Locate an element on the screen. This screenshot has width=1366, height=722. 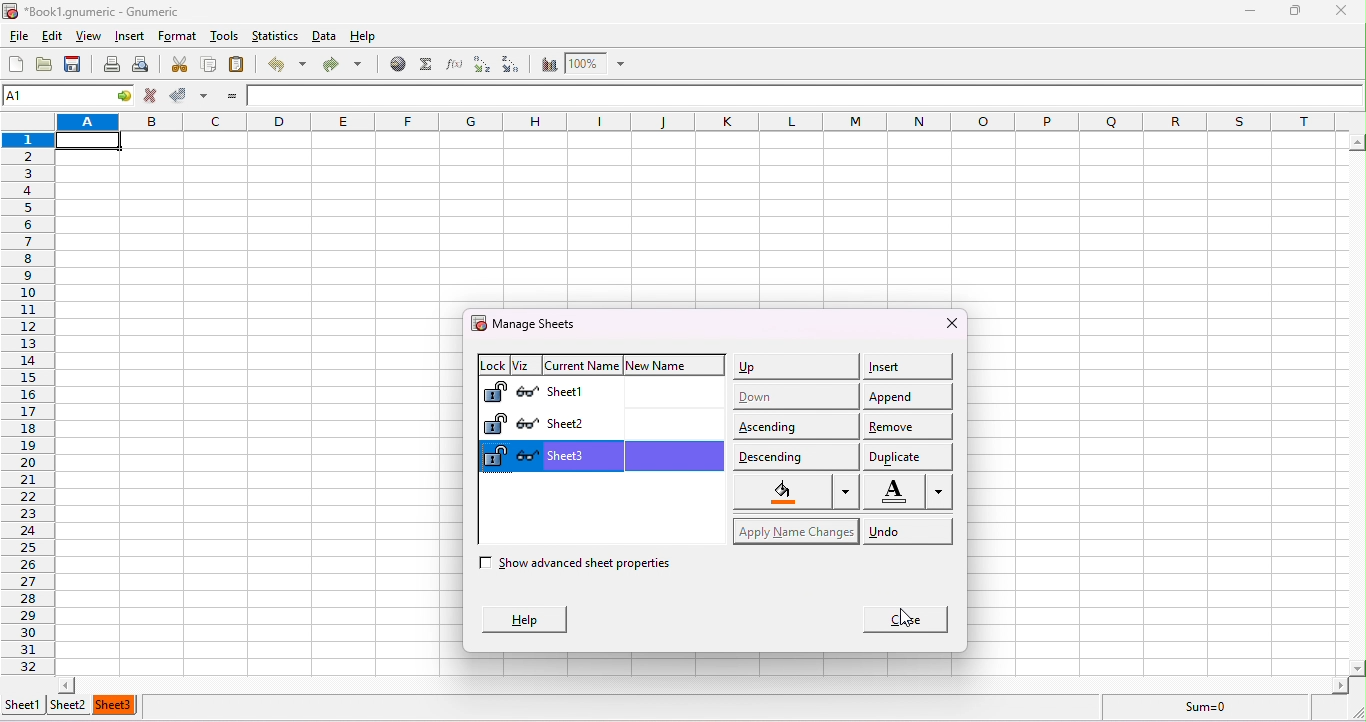
open a file is located at coordinates (47, 66).